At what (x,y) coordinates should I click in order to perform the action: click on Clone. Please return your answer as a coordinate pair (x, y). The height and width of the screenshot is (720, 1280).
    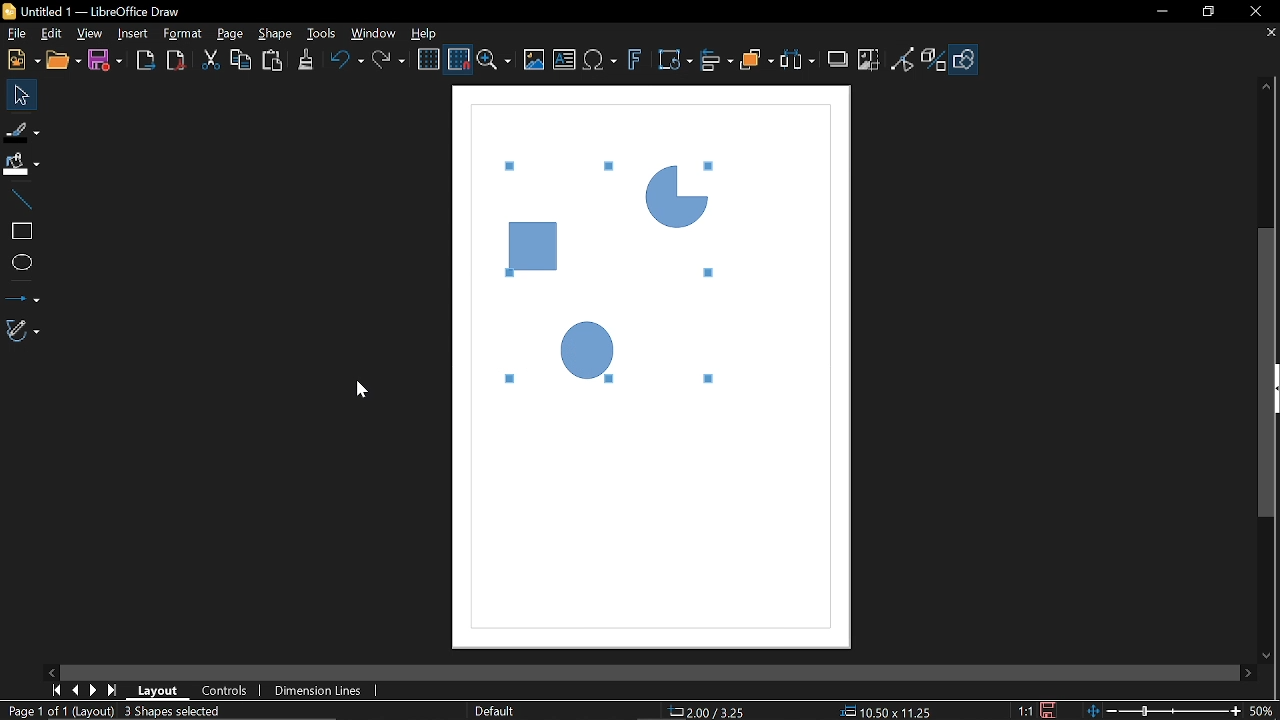
    Looking at the image, I should click on (306, 61).